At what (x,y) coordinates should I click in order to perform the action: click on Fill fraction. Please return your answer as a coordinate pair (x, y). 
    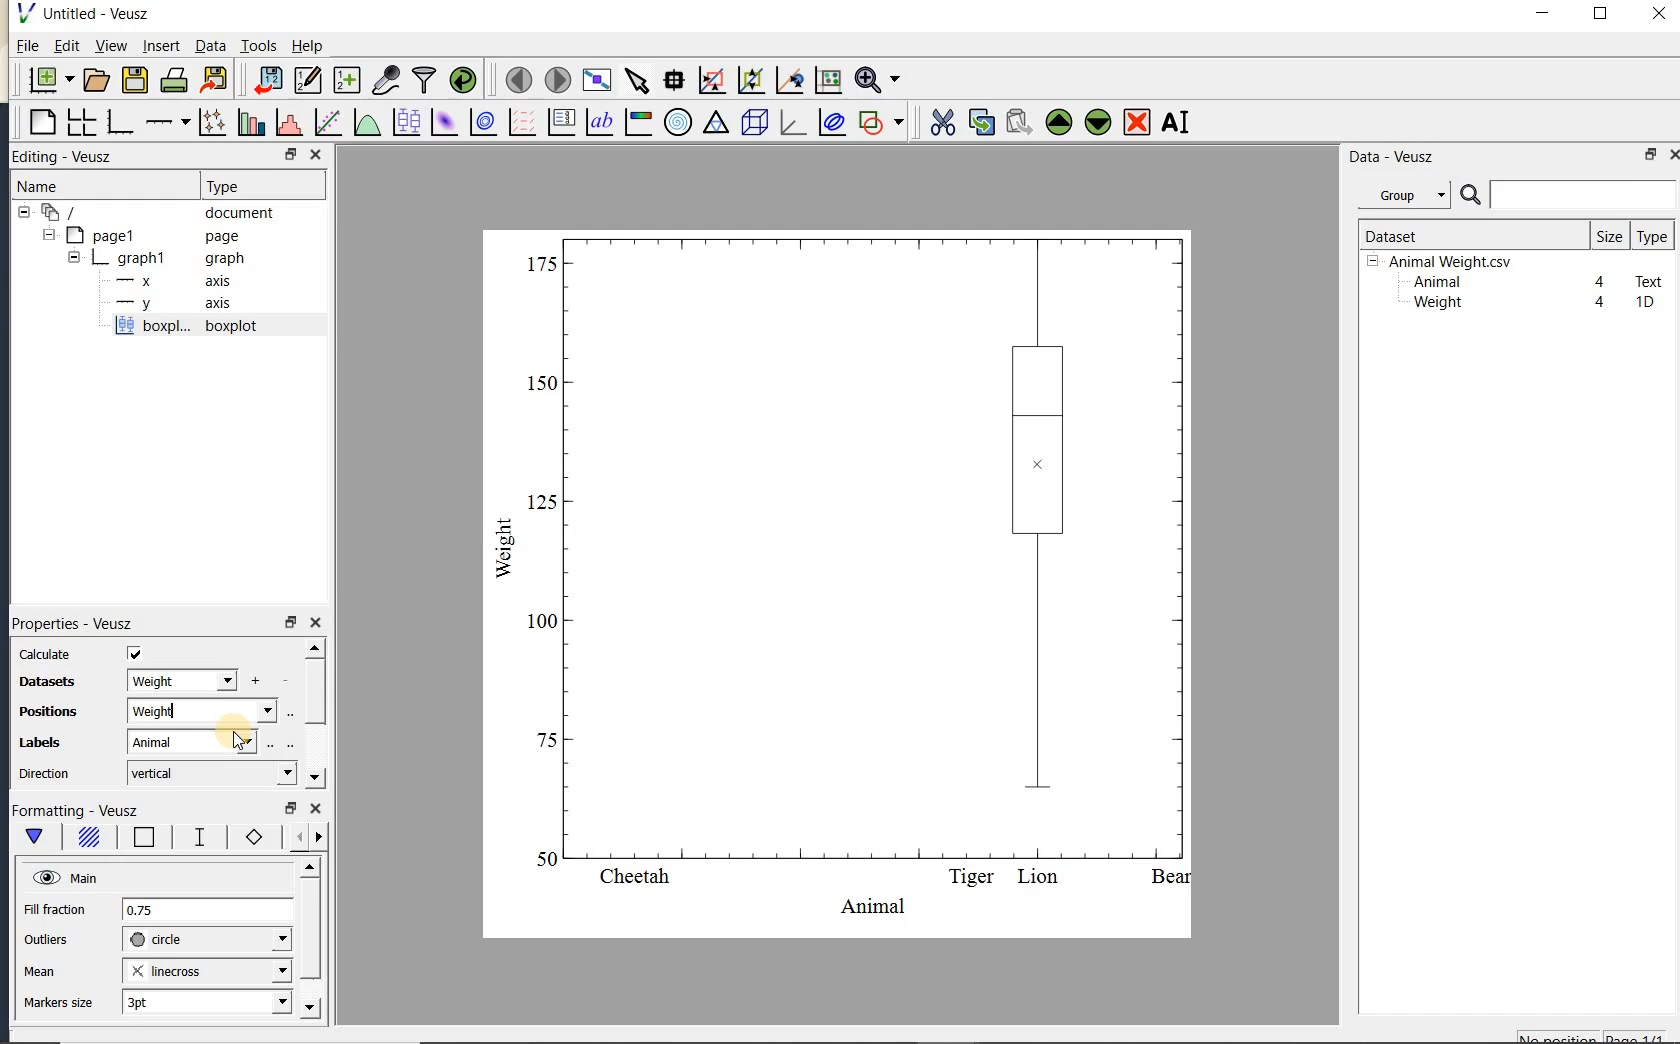
    Looking at the image, I should click on (55, 911).